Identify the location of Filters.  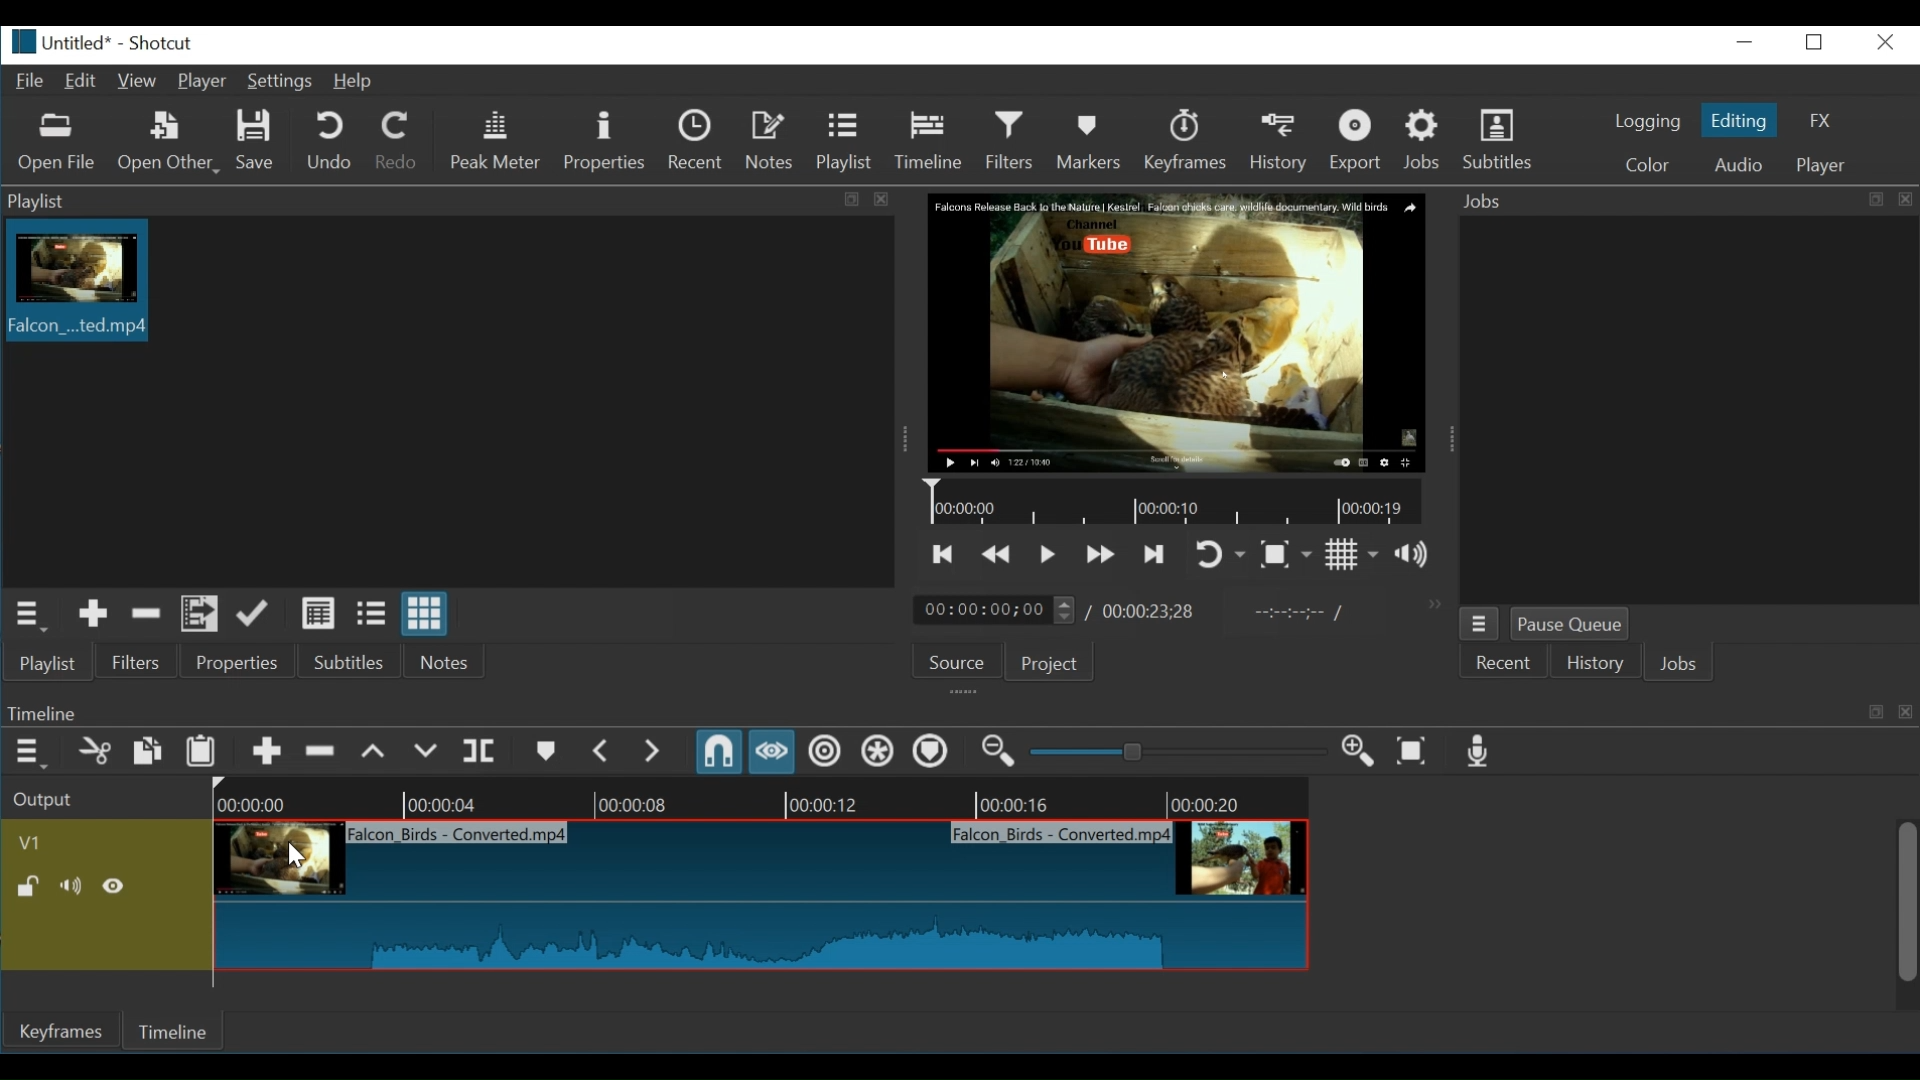
(137, 662).